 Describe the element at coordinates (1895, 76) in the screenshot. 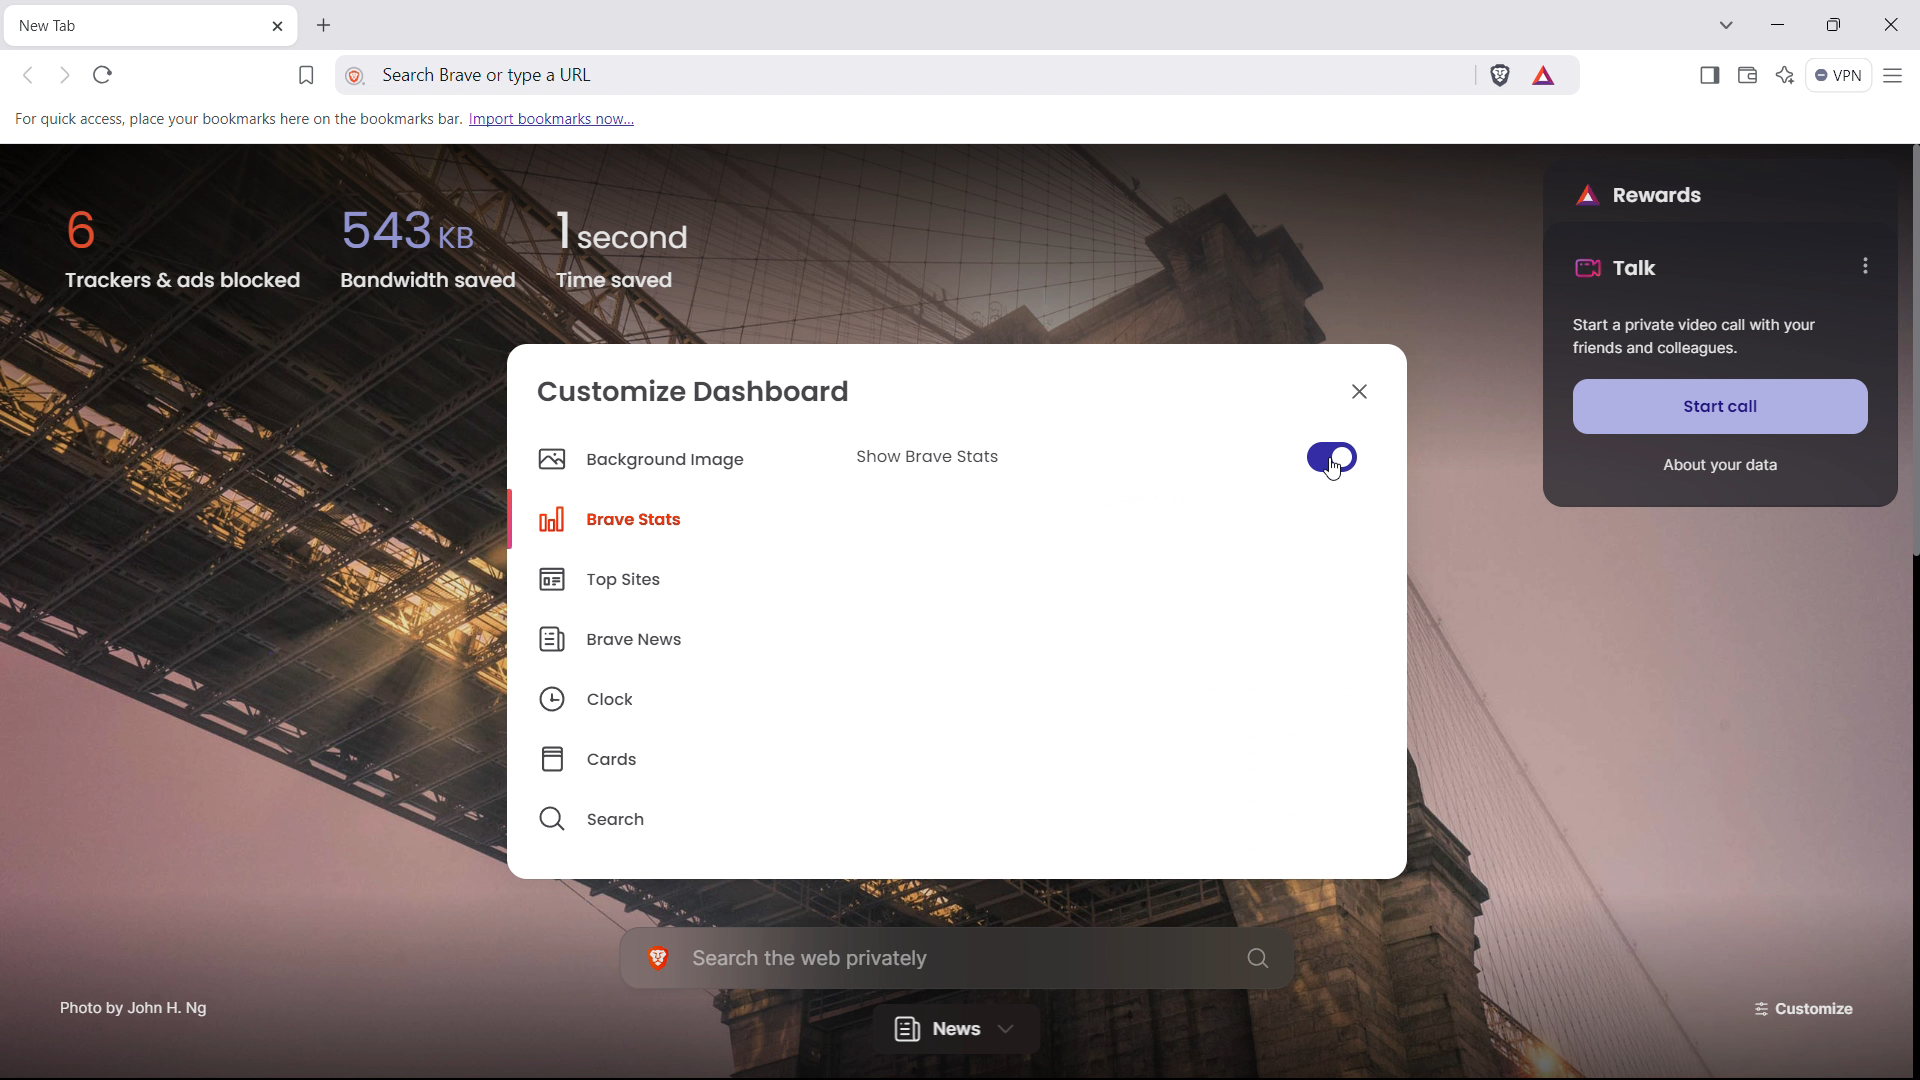

I see `customize and control` at that location.